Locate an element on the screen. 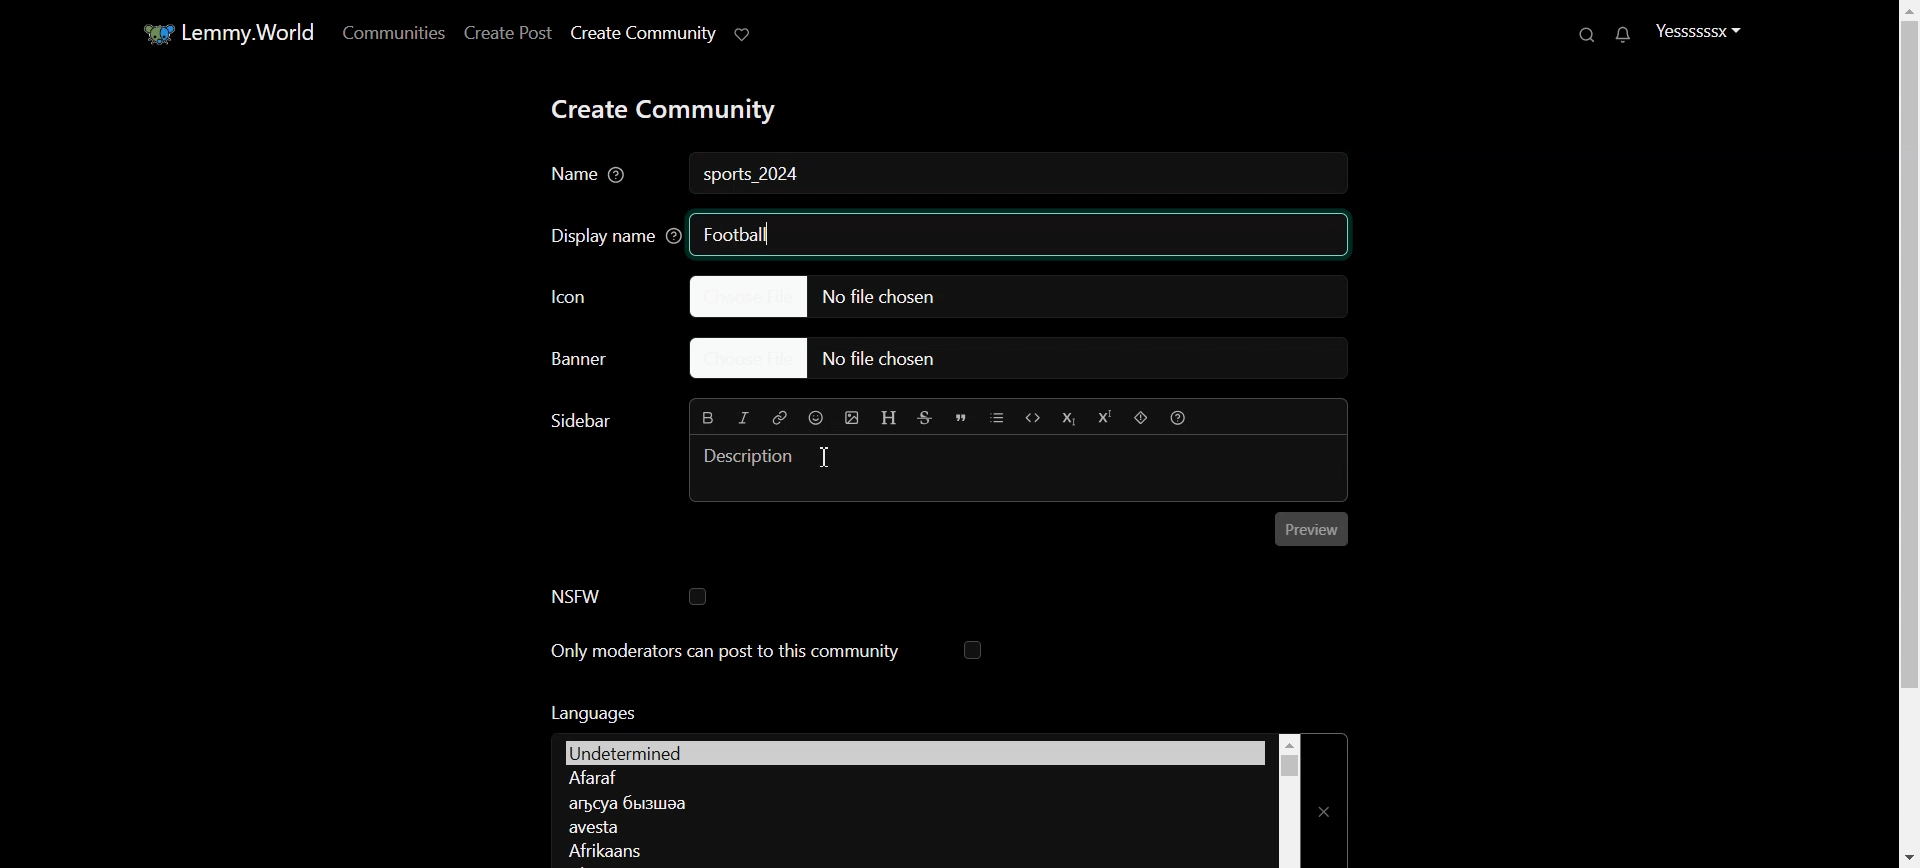 The image size is (1920, 868). Header is located at coordinates (890, 419).